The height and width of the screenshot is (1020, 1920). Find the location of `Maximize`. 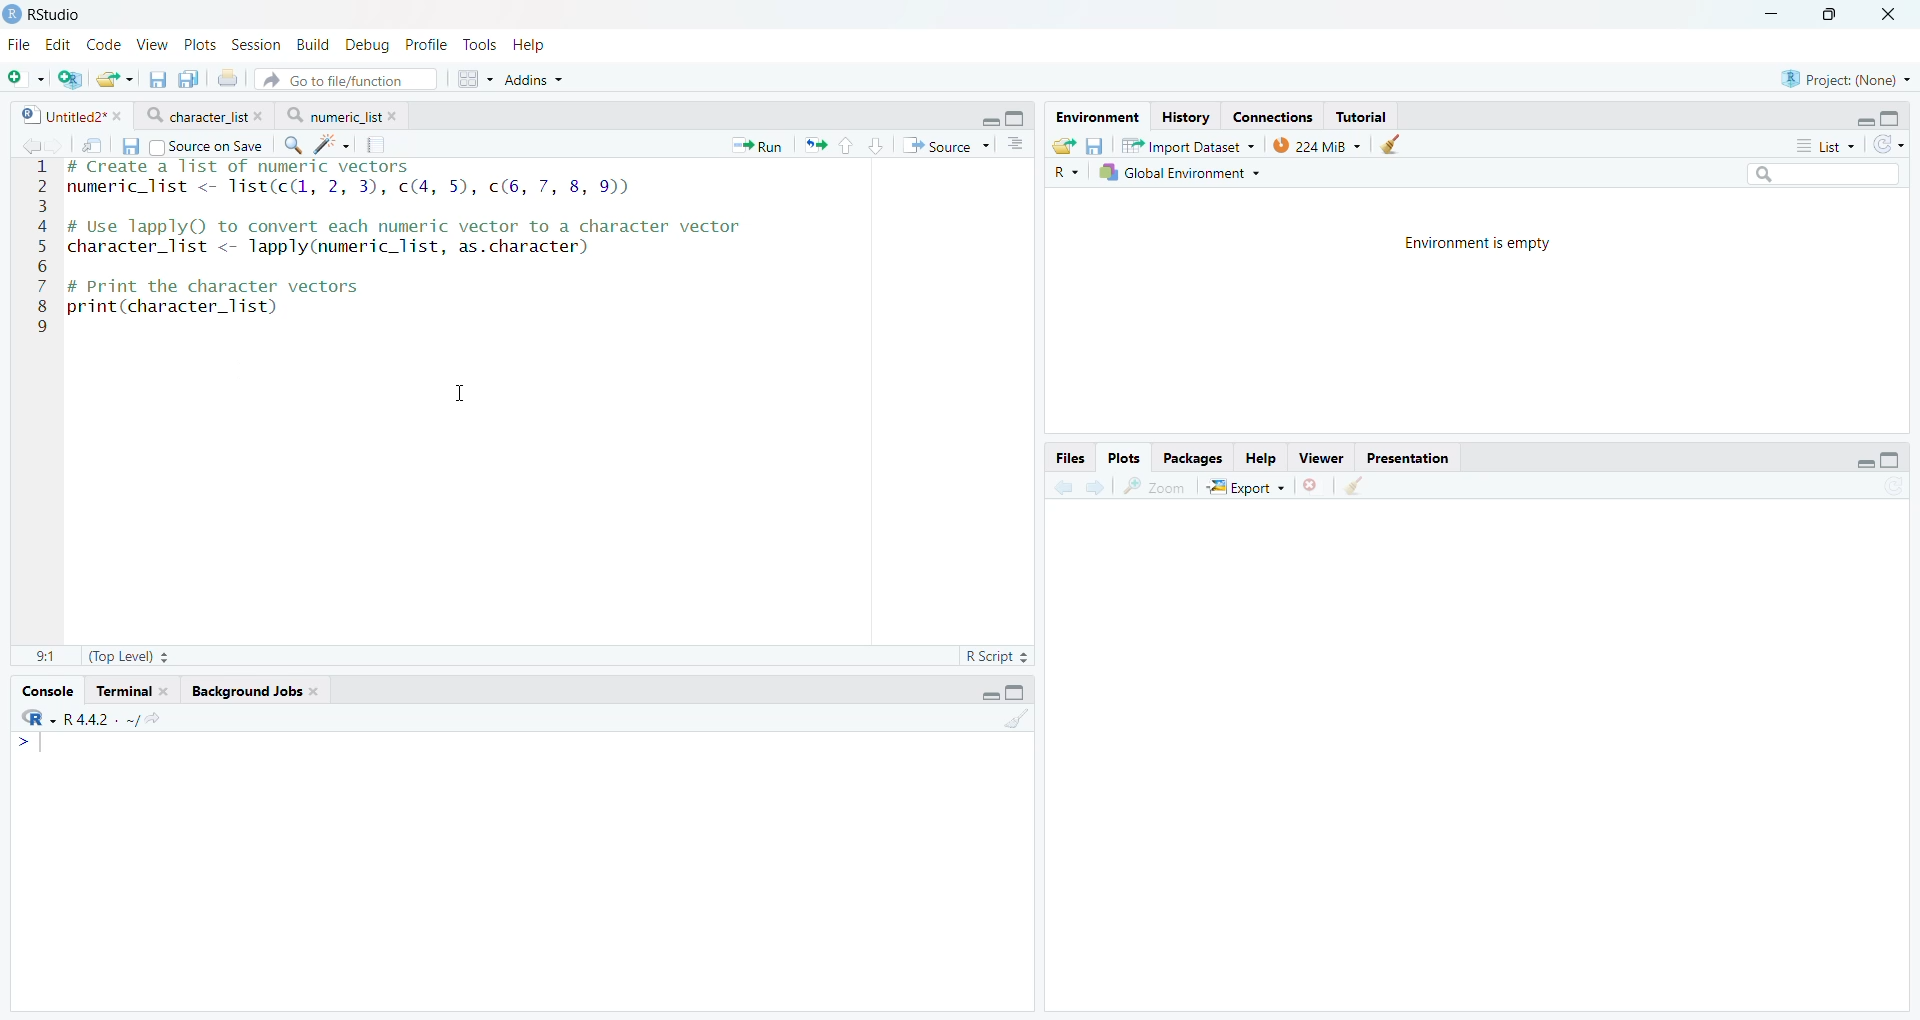

Maximize is located at coordinates (1839, 14).